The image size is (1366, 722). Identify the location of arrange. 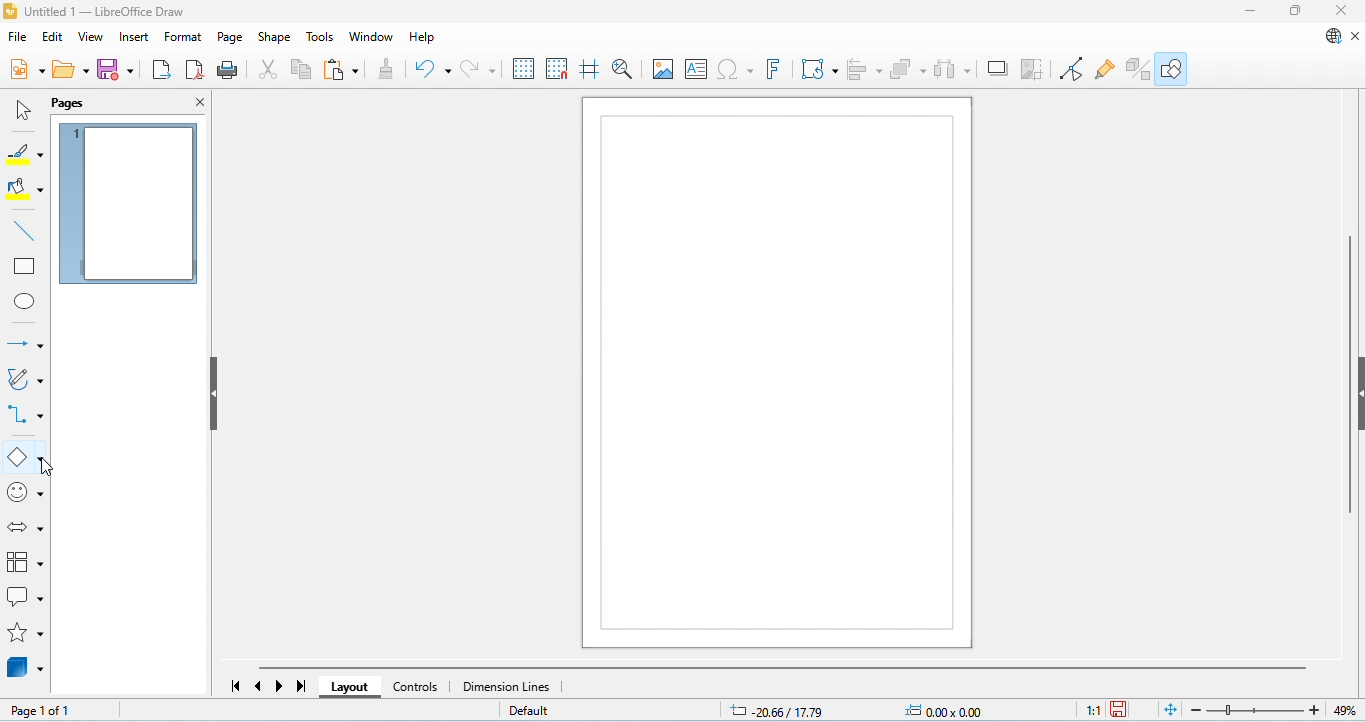
(908, 70).